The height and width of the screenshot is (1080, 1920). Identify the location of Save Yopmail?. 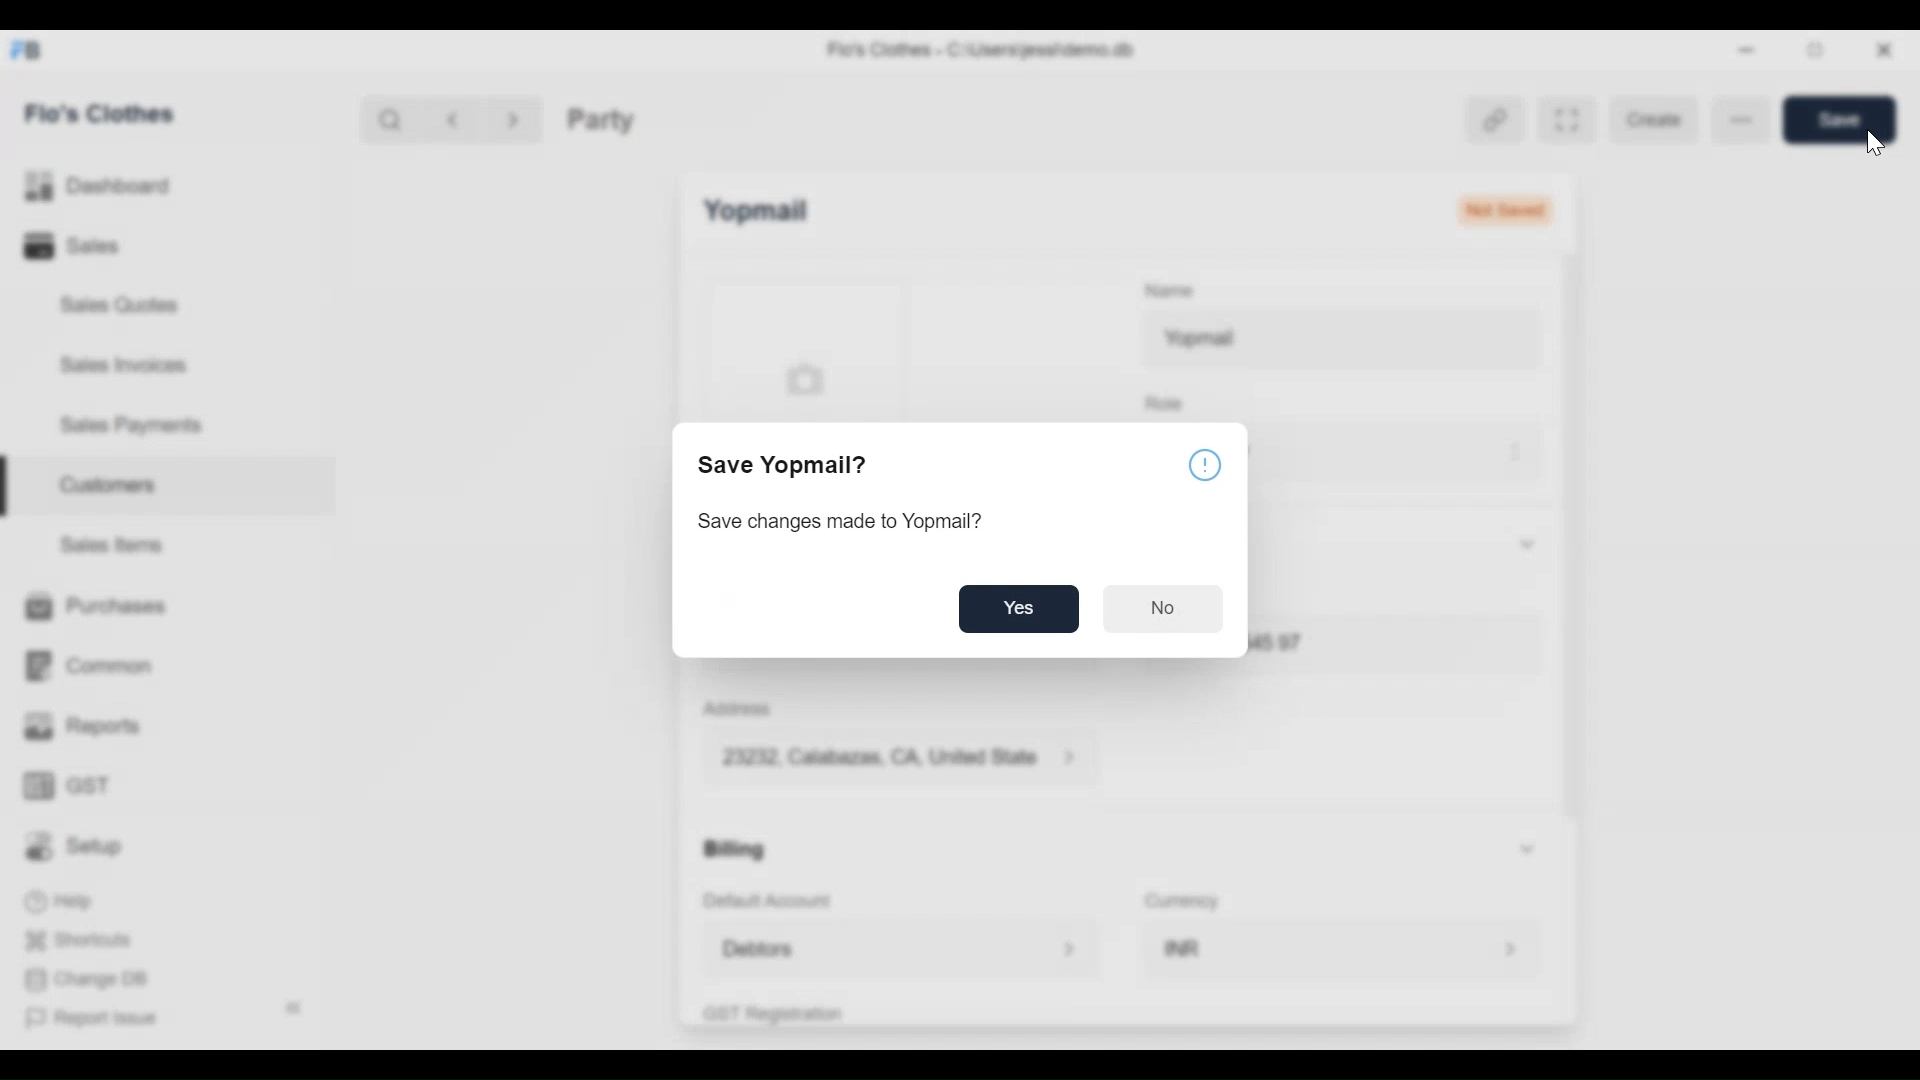
(787, 465).